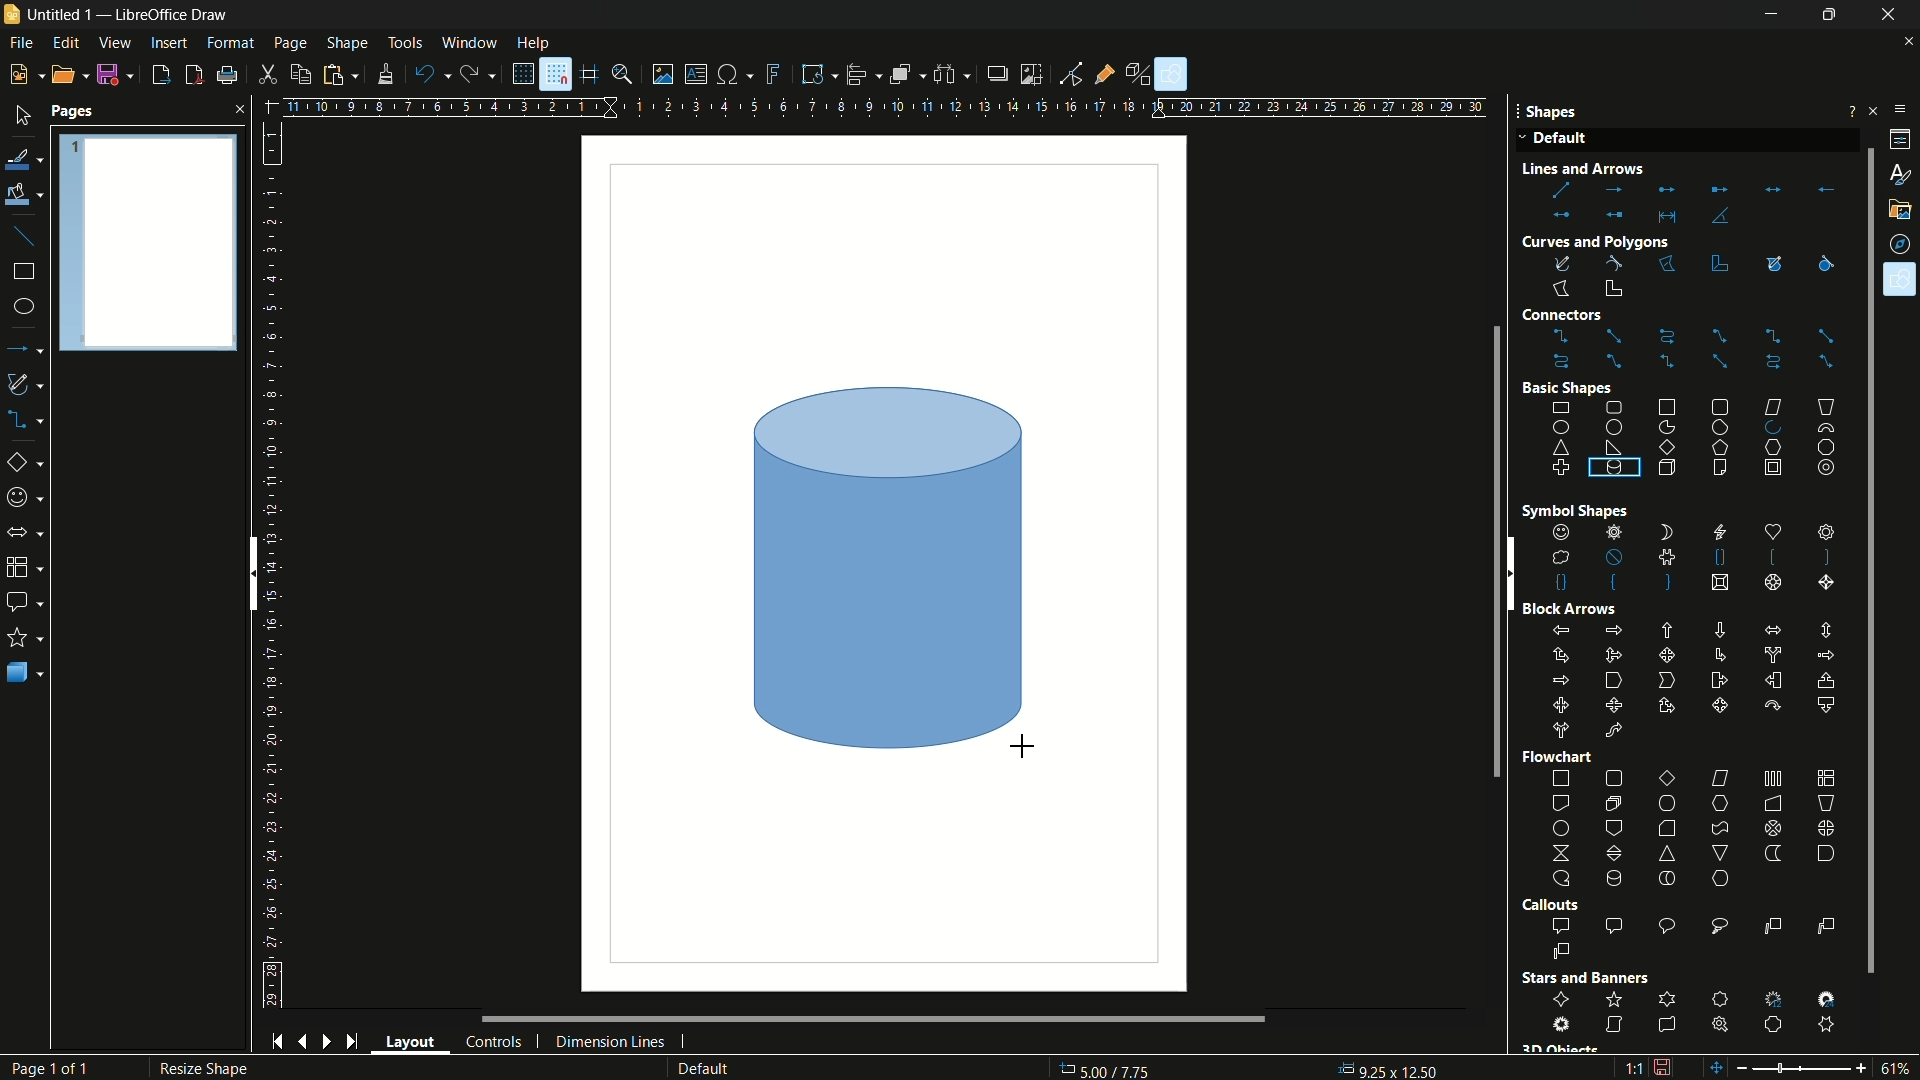  Describe the element at coordinates (1902, 210) in the screenshot. I see `gallery` at that location.